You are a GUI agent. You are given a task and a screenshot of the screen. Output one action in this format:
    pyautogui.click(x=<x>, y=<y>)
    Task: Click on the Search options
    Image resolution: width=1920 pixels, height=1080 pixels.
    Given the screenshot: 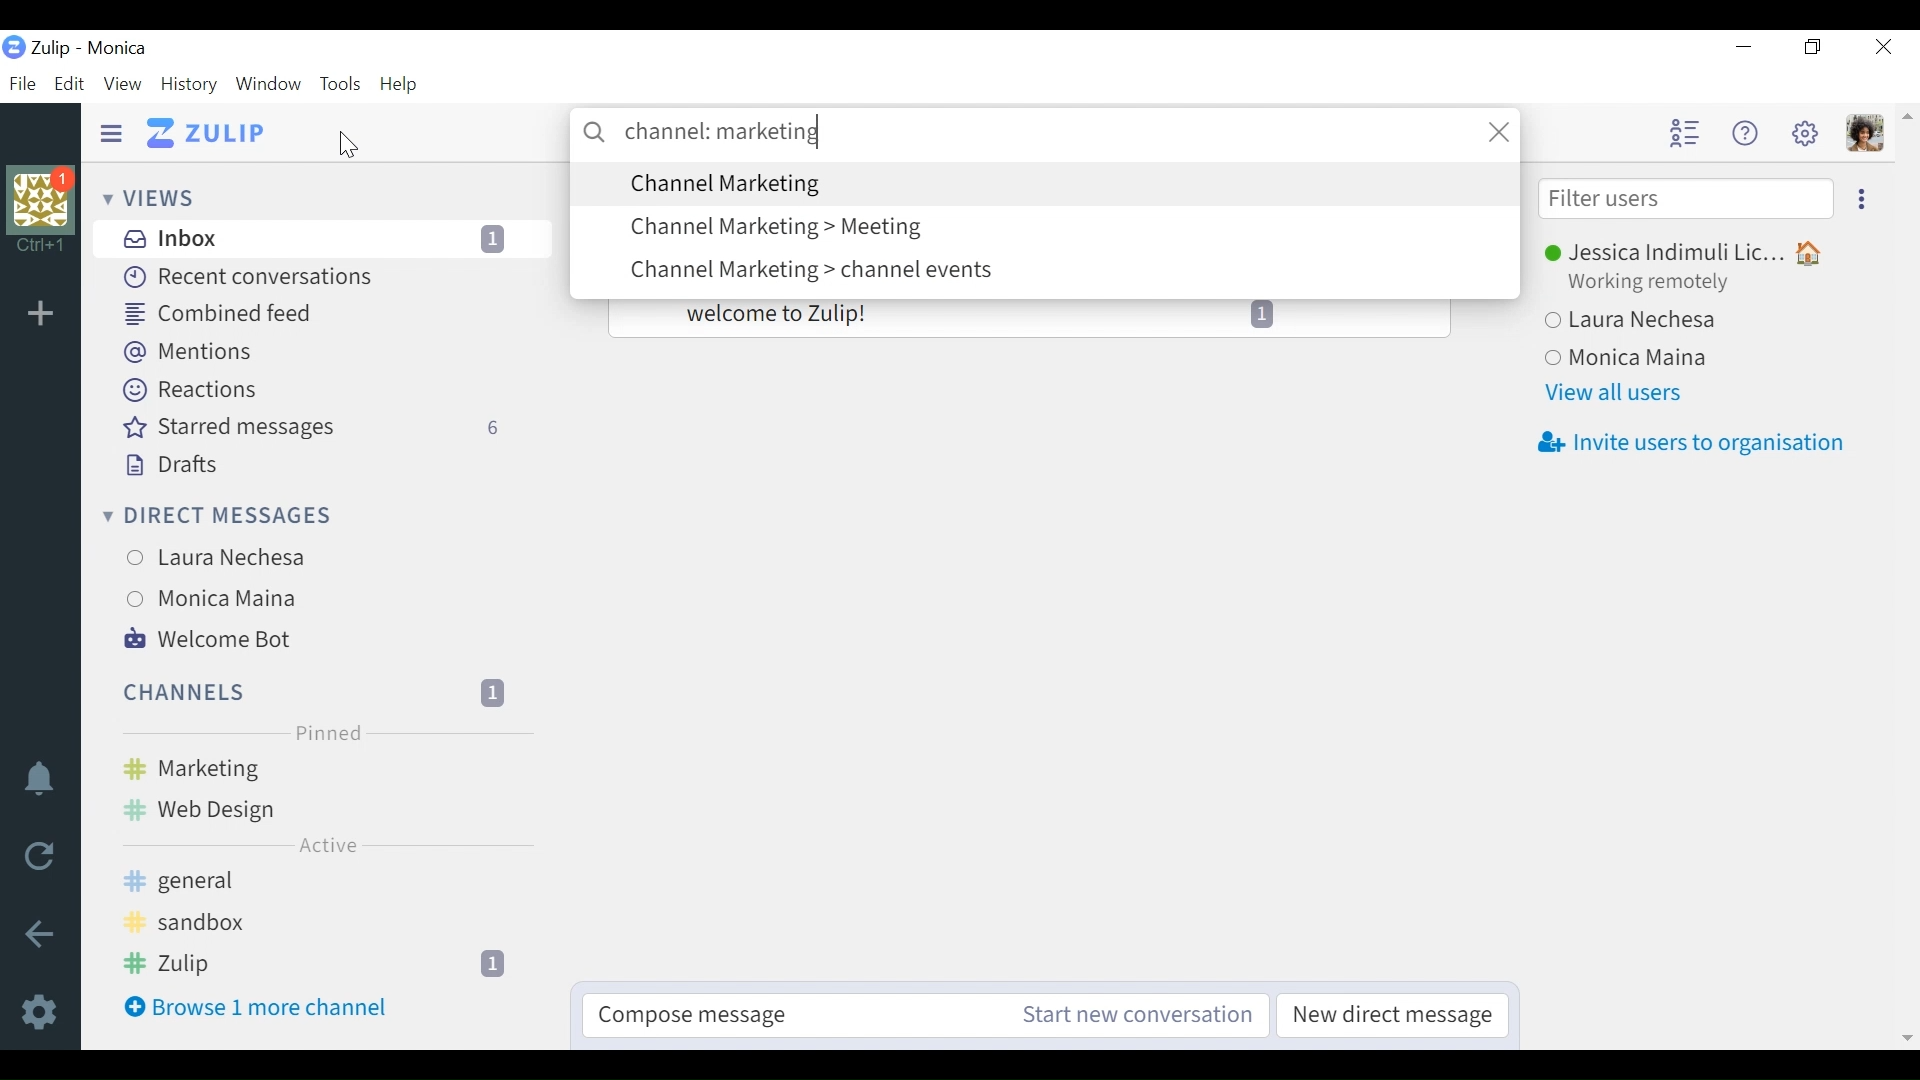 What is the action you would take?
    pyautogui.click(x=1054, y=230)
    